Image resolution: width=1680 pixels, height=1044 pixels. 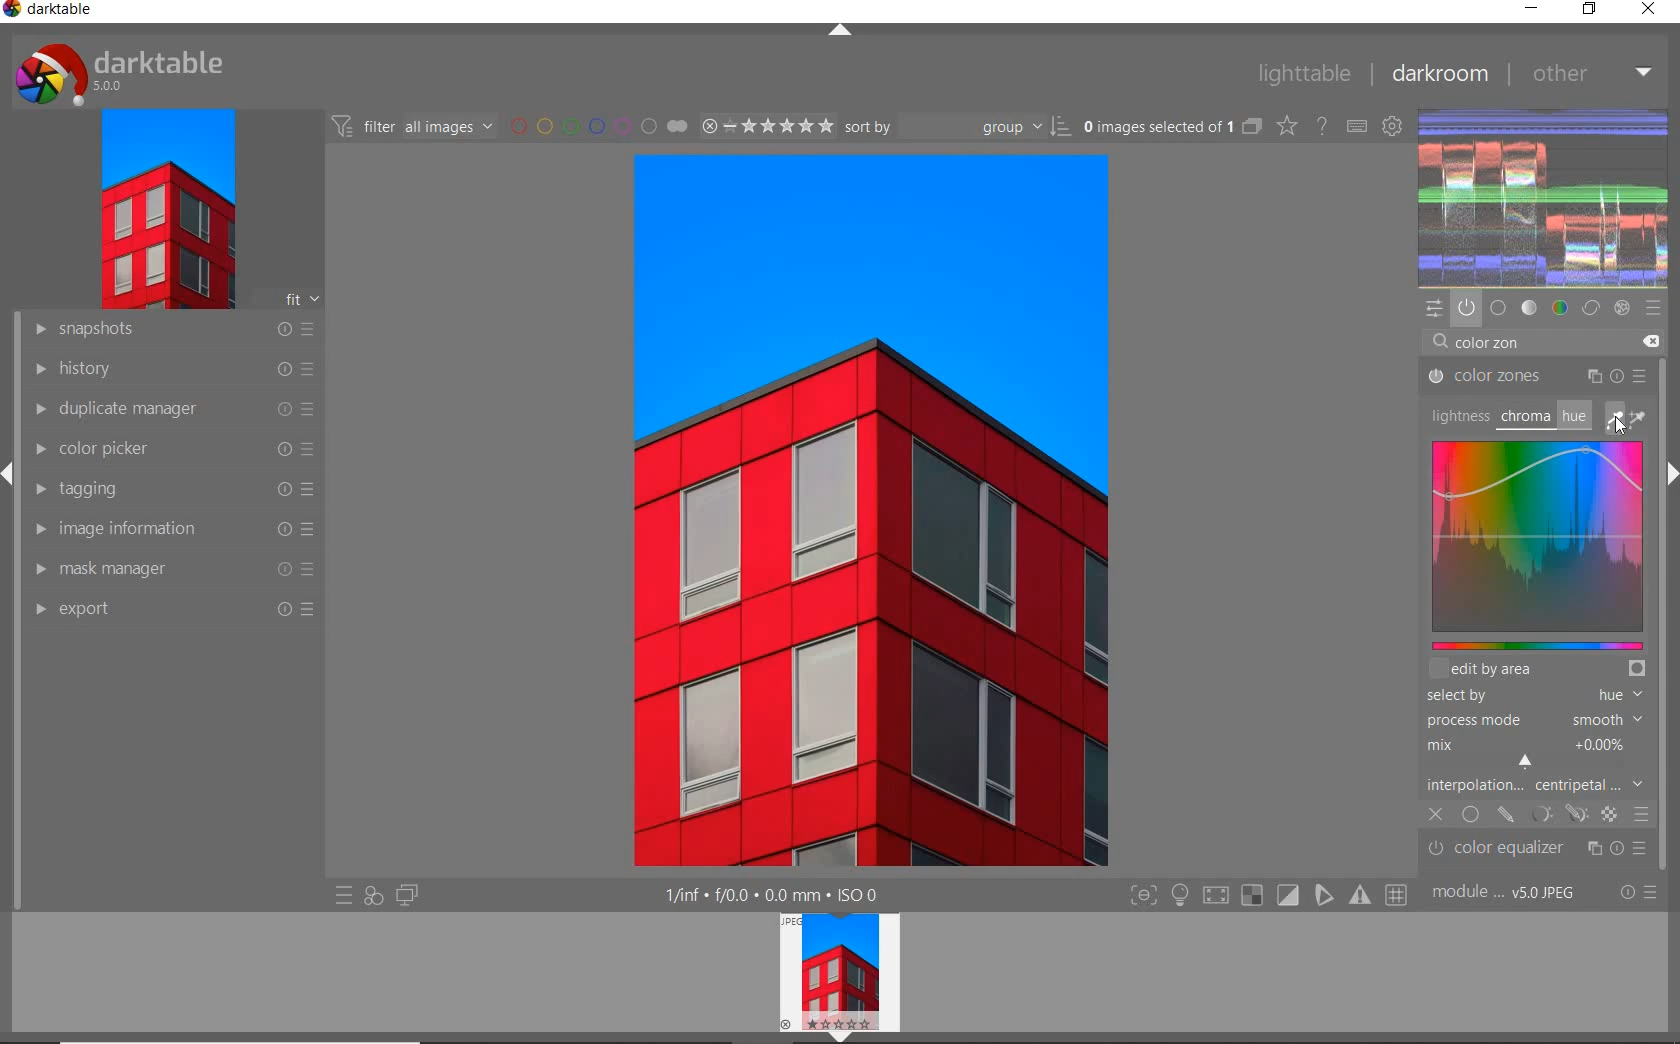 What do you see at coordinates (1638, 894) in the screenshot?
I see `reset or presets & preferences` at bounding box center [1638, 894].